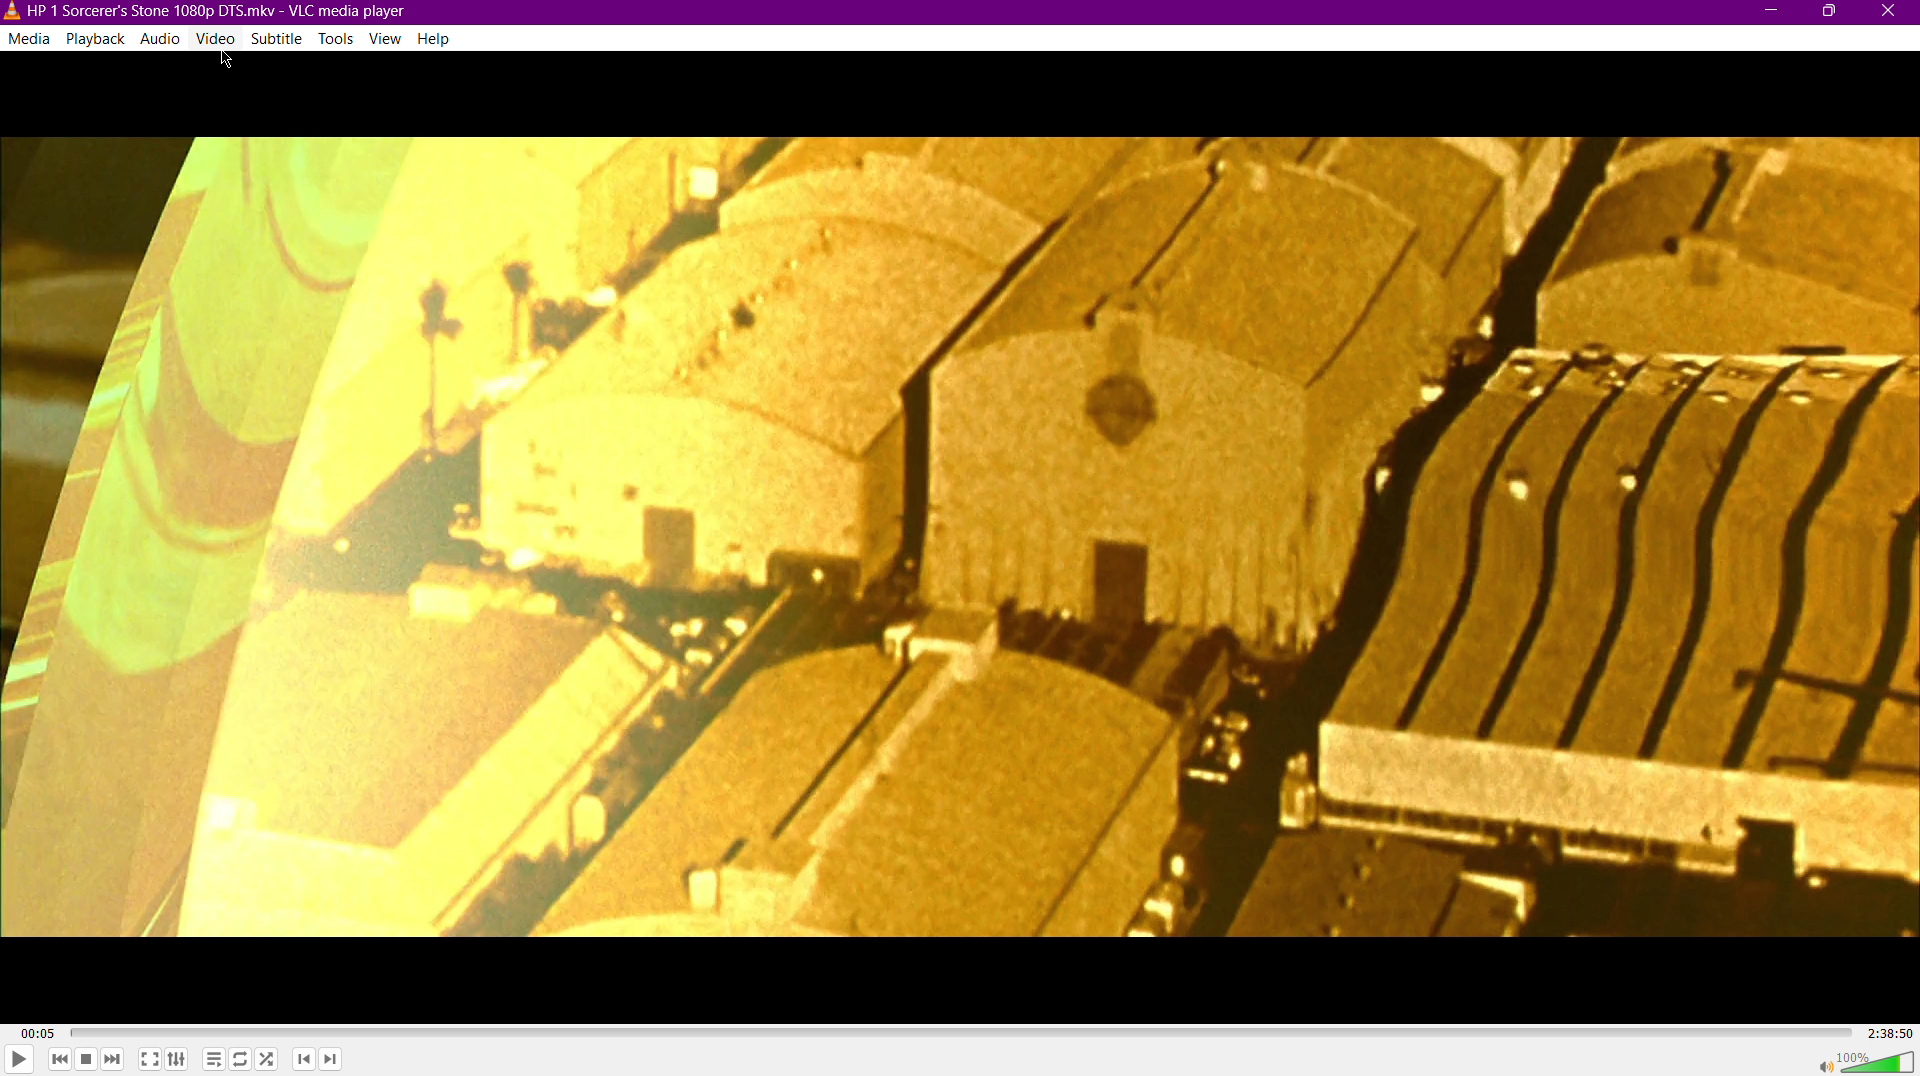 Image resolution: width=1920 pixels, height=1076 pixels. I want to click on Skip Back, so click(58, 1060).